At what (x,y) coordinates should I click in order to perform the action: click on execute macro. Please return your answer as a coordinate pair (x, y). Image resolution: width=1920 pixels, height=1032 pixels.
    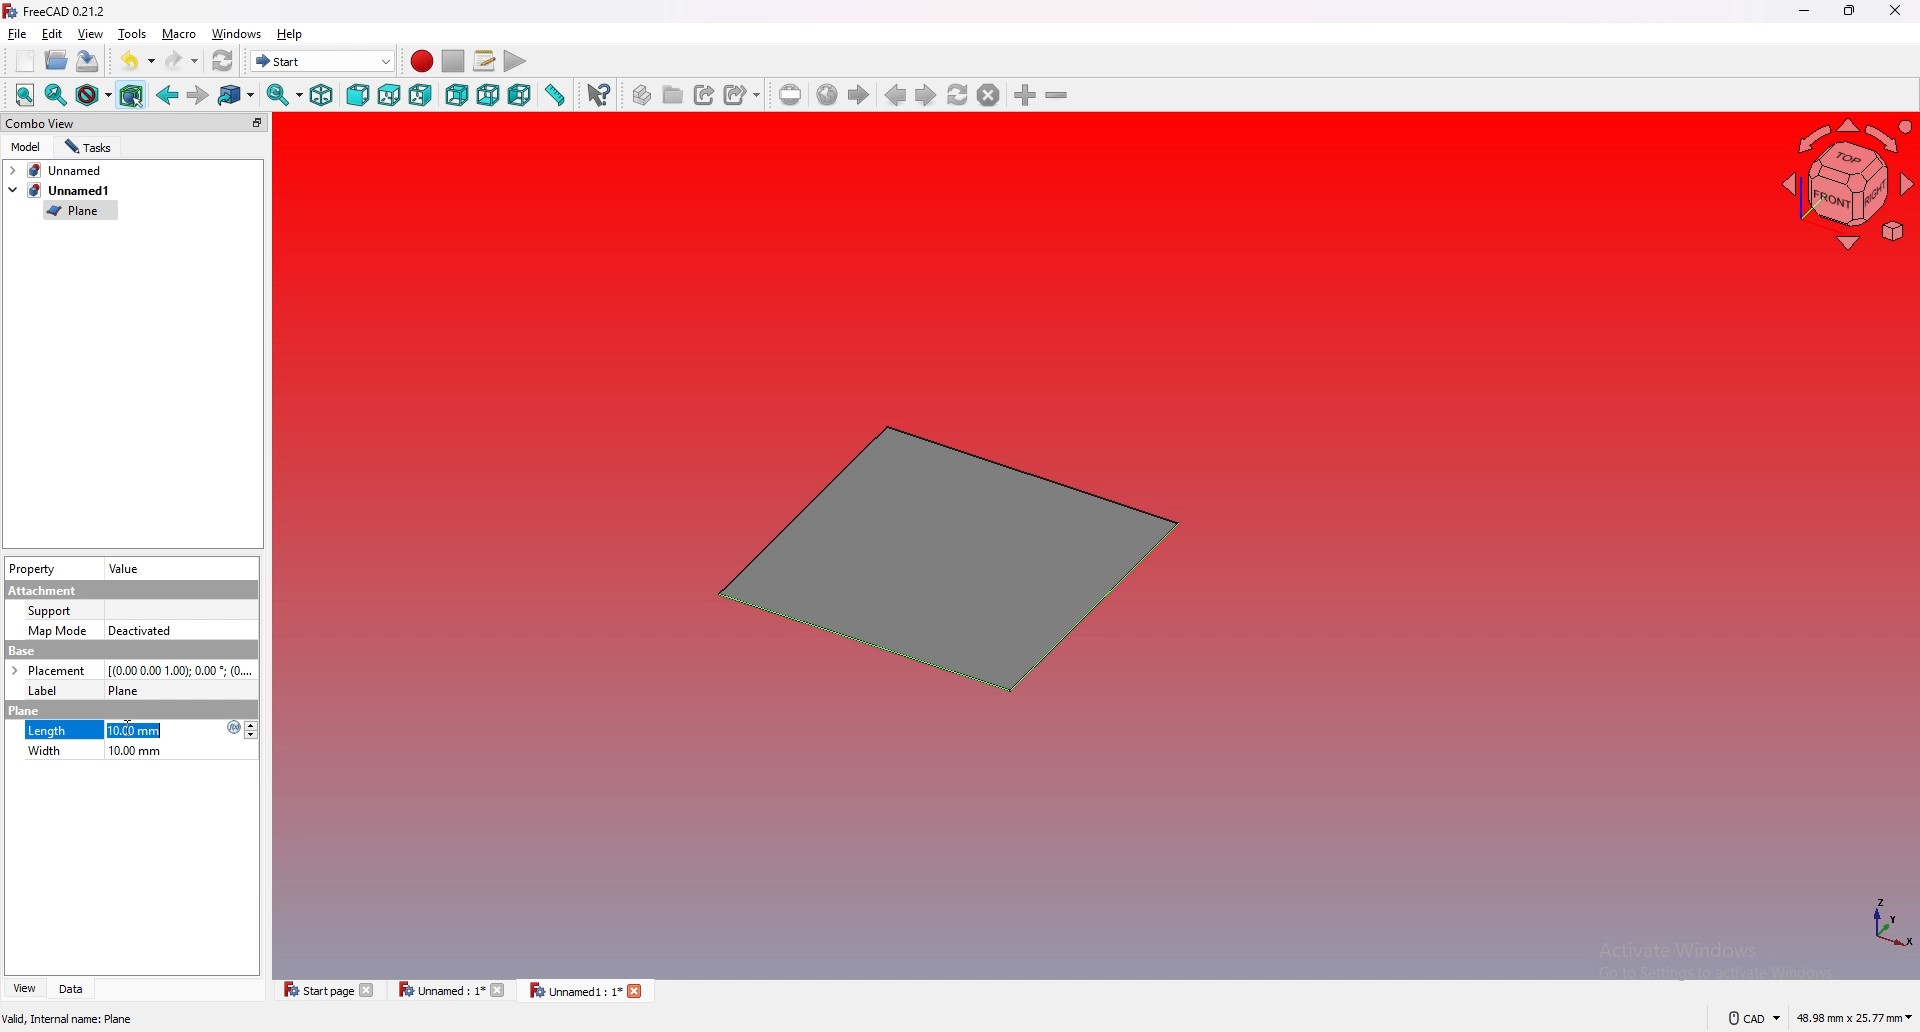
    Looking at the image, I should click on (516, 61).